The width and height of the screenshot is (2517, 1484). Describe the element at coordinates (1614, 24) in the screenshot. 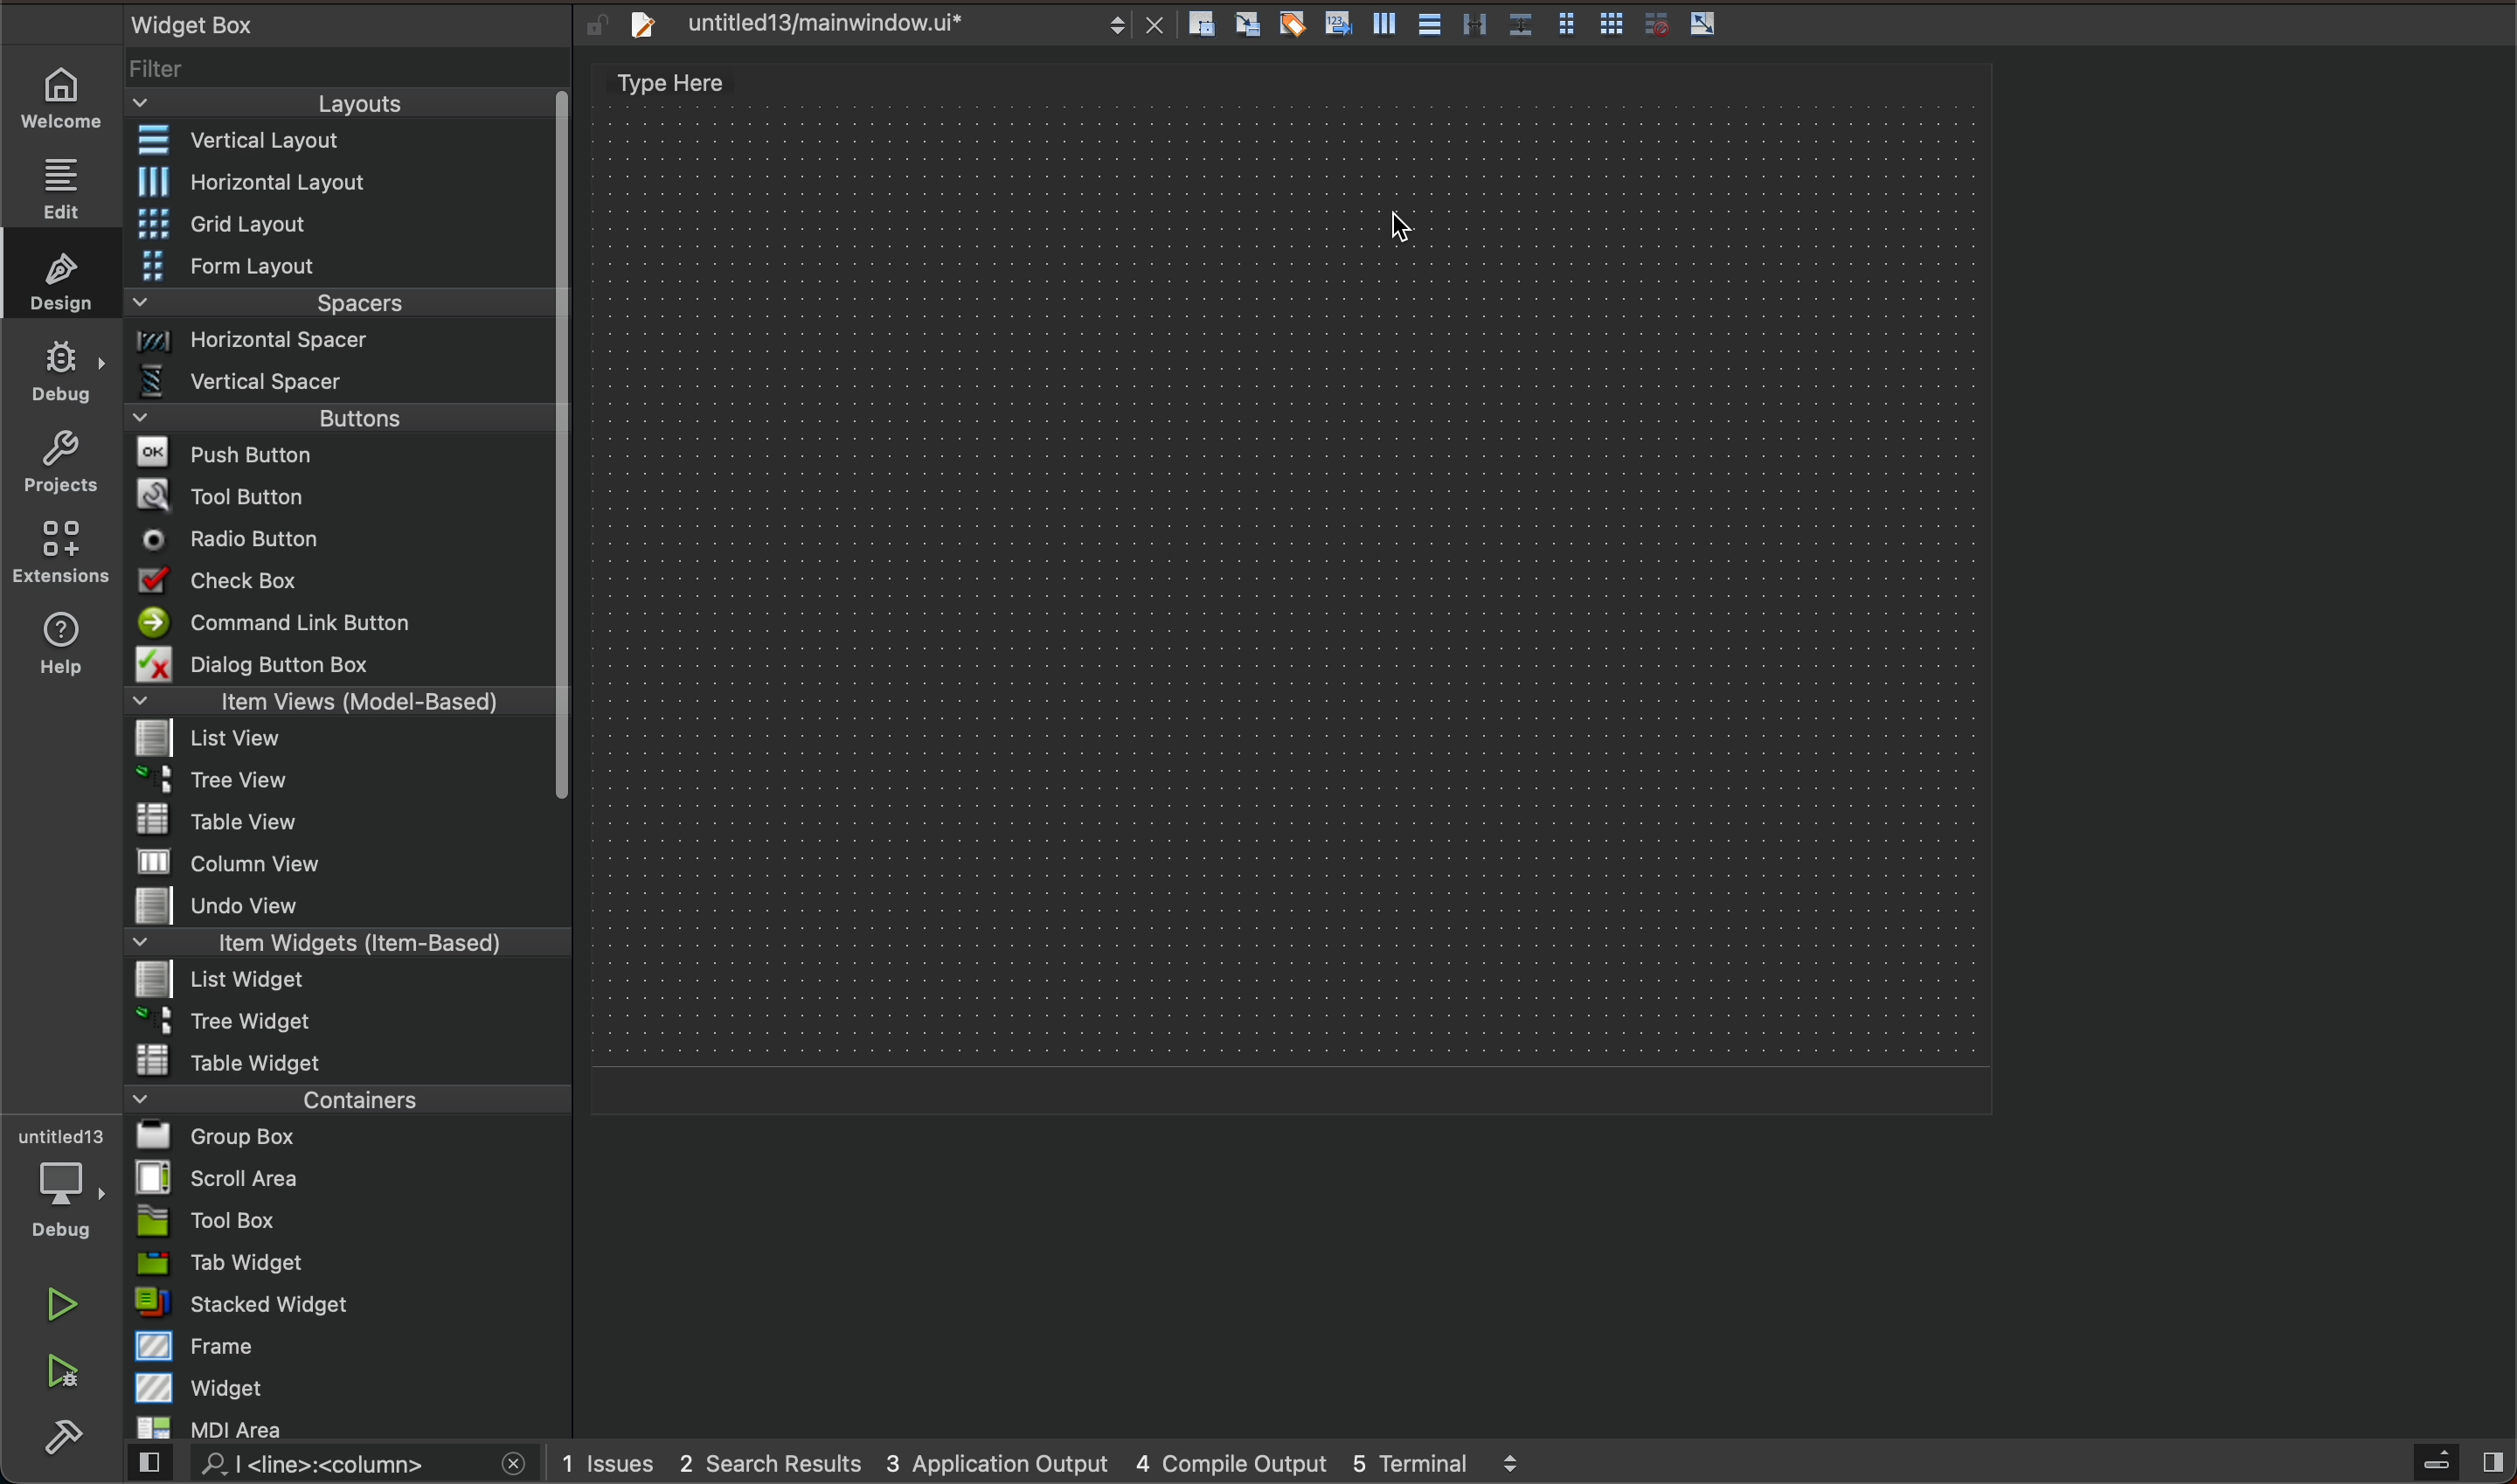

I see `` at that location.